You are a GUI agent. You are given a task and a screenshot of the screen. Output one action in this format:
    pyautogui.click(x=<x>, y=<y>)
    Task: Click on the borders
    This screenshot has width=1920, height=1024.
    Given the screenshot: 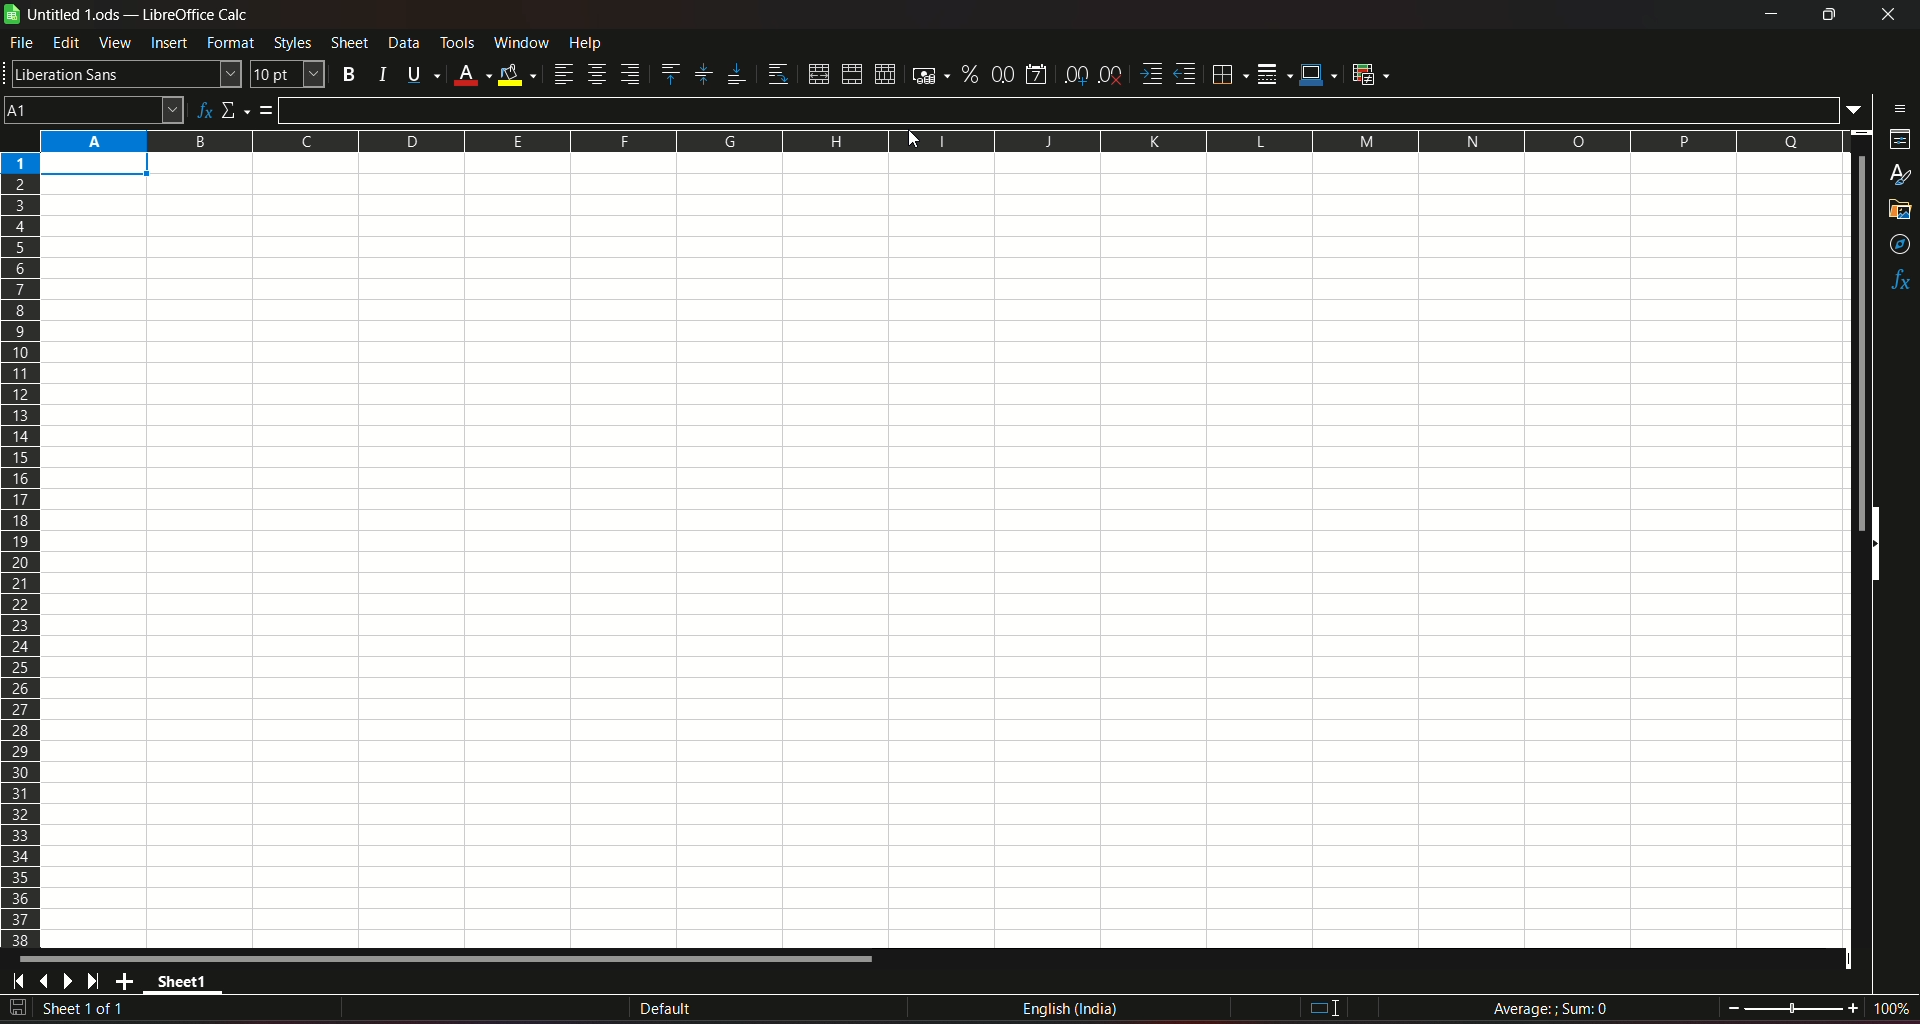 What is the action you would take?
    pyautogui.click(x=1229, y=75)
    